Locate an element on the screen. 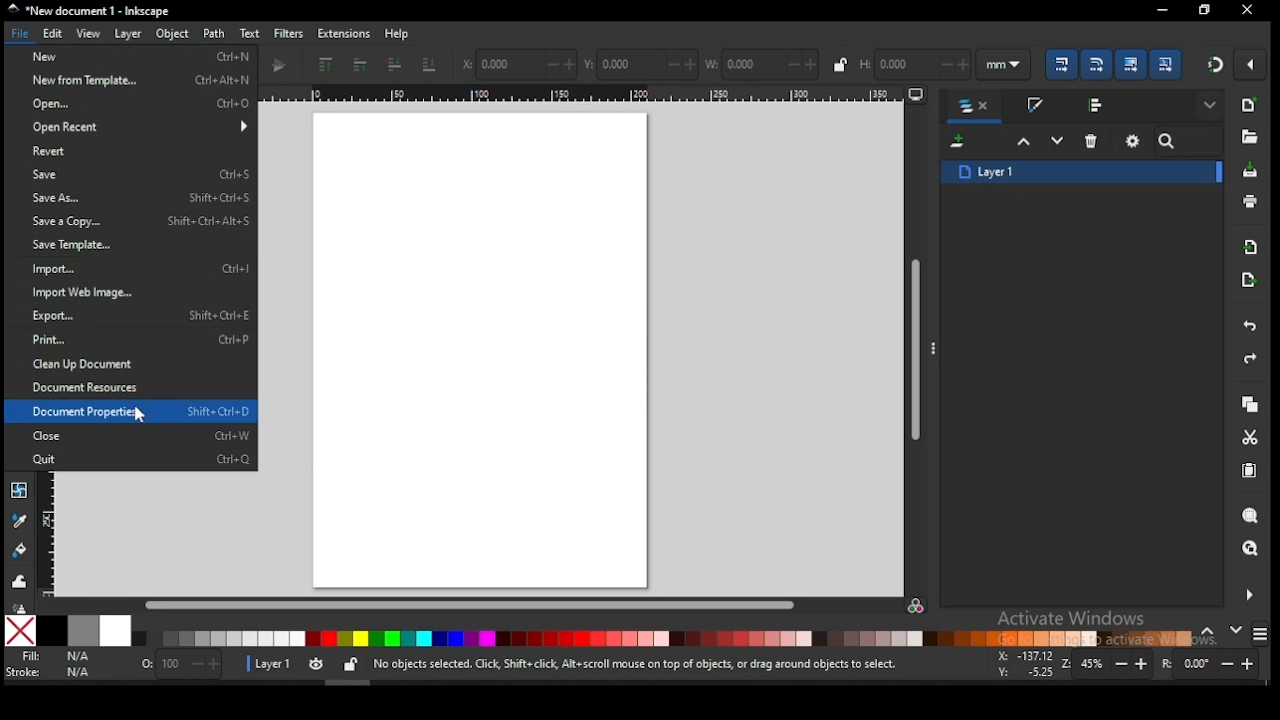 This screenshot has height=720, width=1280. clean up is located at coordinates (123, 363).